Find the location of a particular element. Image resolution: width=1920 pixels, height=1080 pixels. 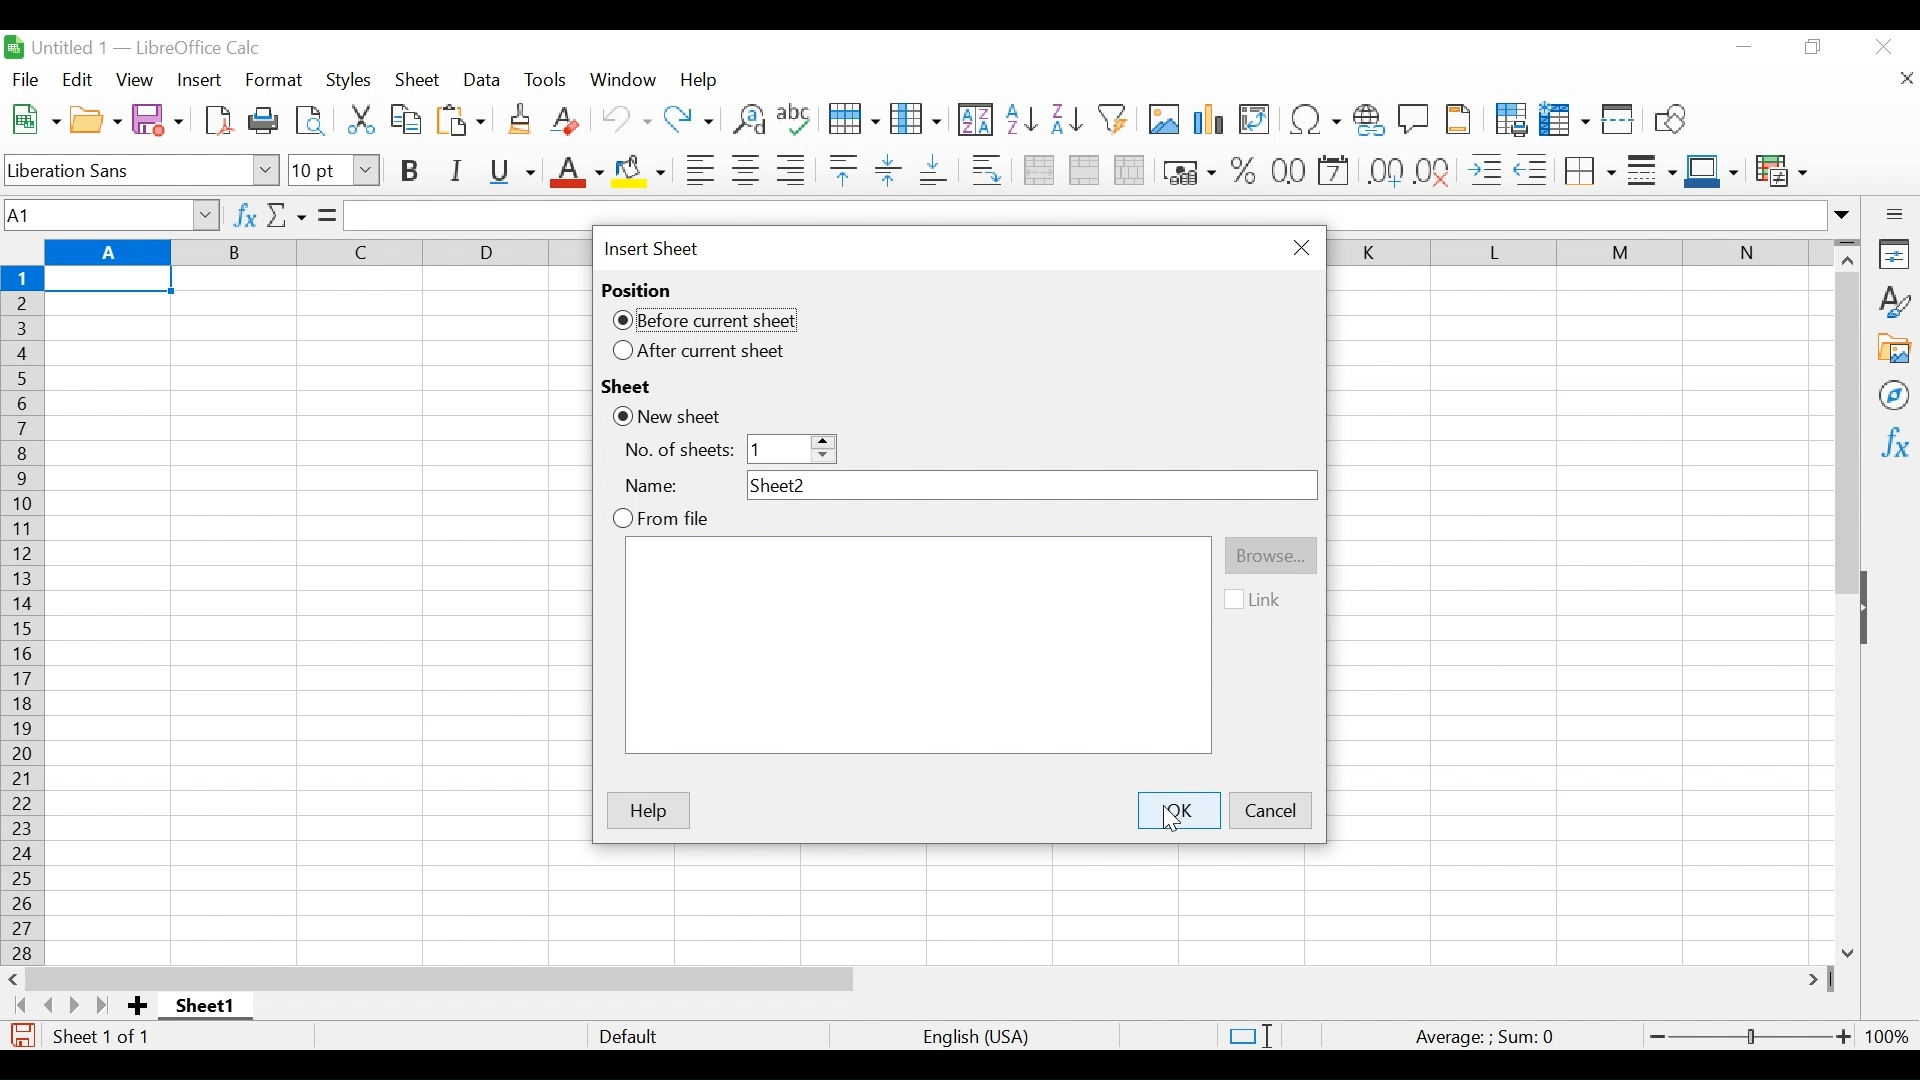

Align Right is located at coordinates (790, 170).